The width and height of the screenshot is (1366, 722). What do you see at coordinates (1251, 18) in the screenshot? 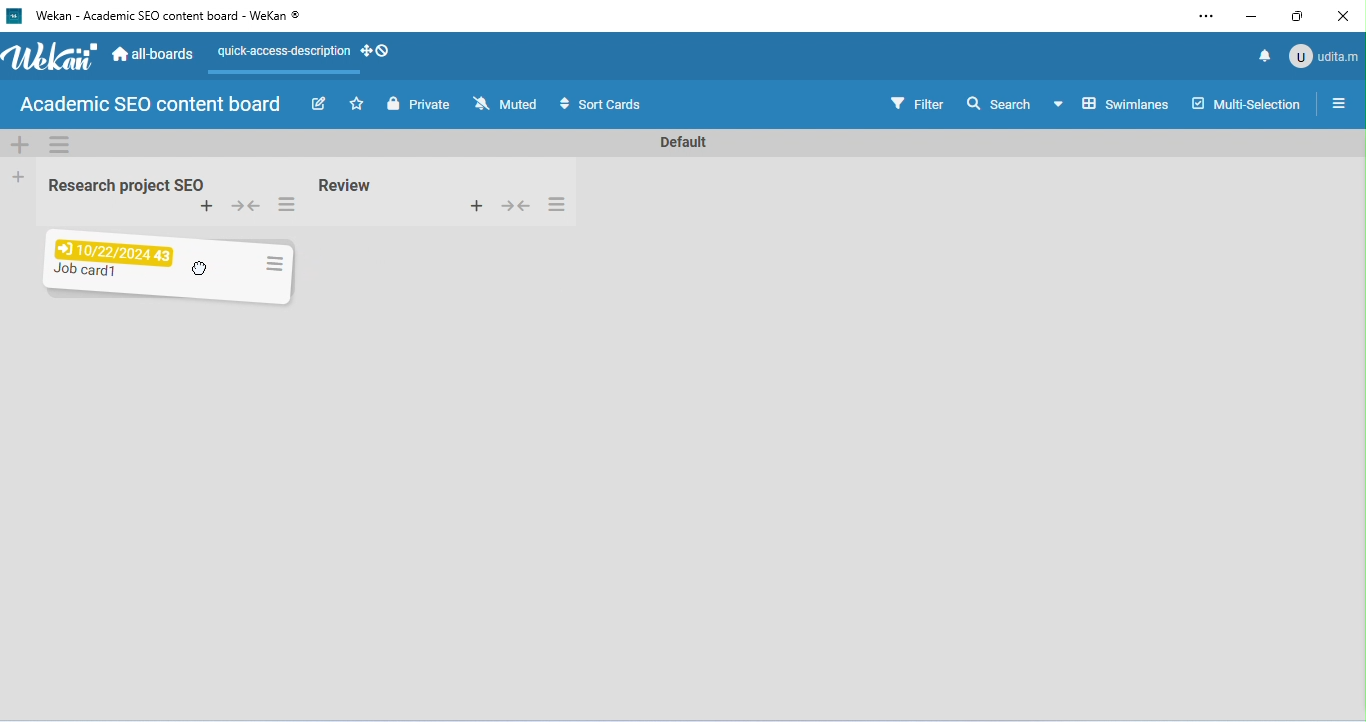
I see `minimize` at bounding box center [1251, 18].